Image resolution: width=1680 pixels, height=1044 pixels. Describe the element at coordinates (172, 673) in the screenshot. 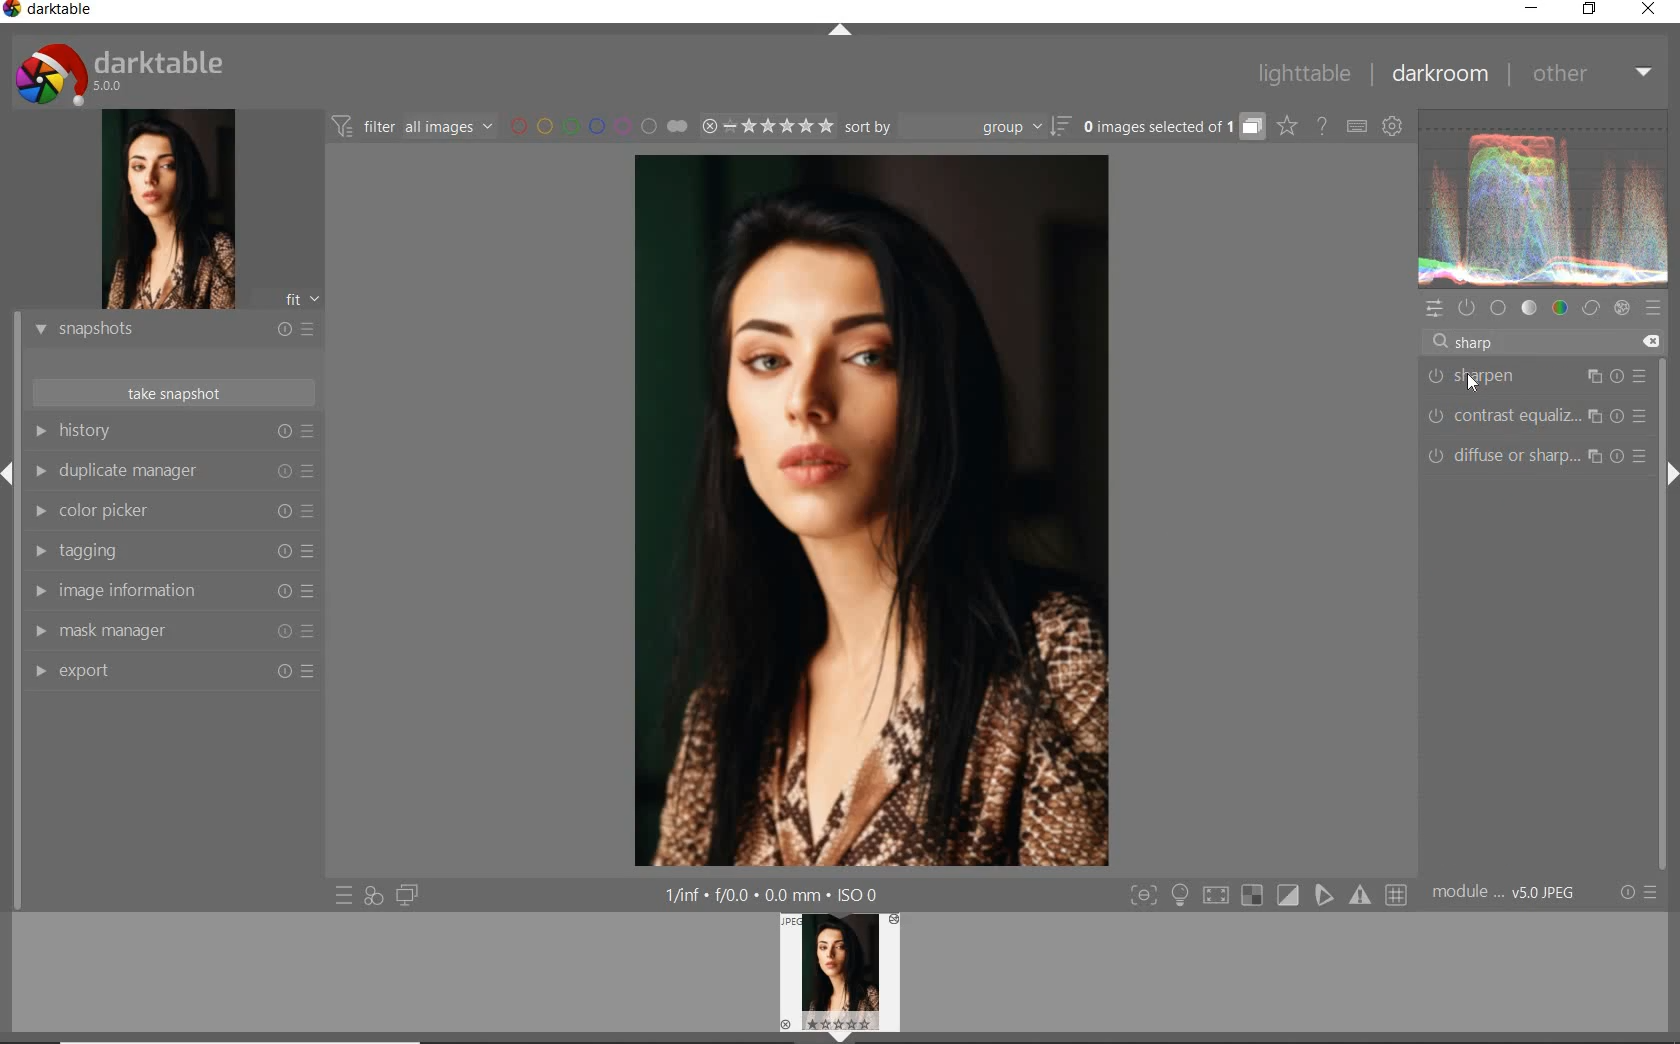

I see `export` at that location.